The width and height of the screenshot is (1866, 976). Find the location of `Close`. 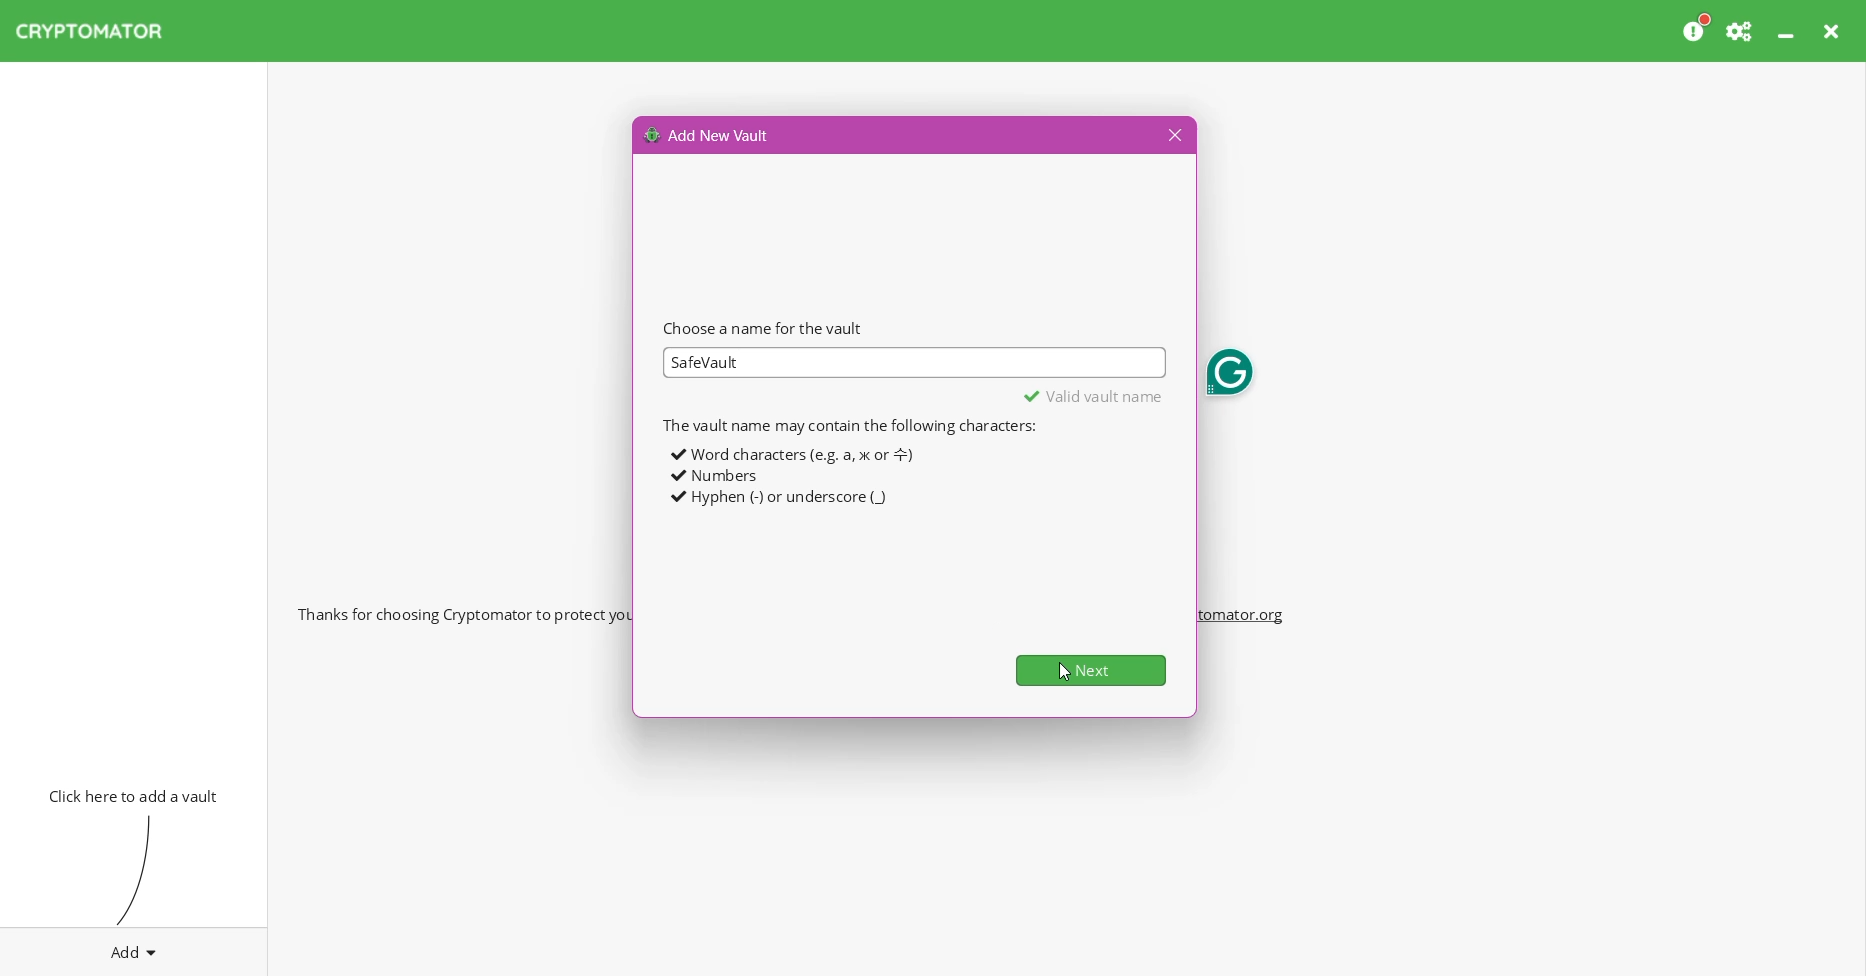

Close is located at coordinates (1834, 31).